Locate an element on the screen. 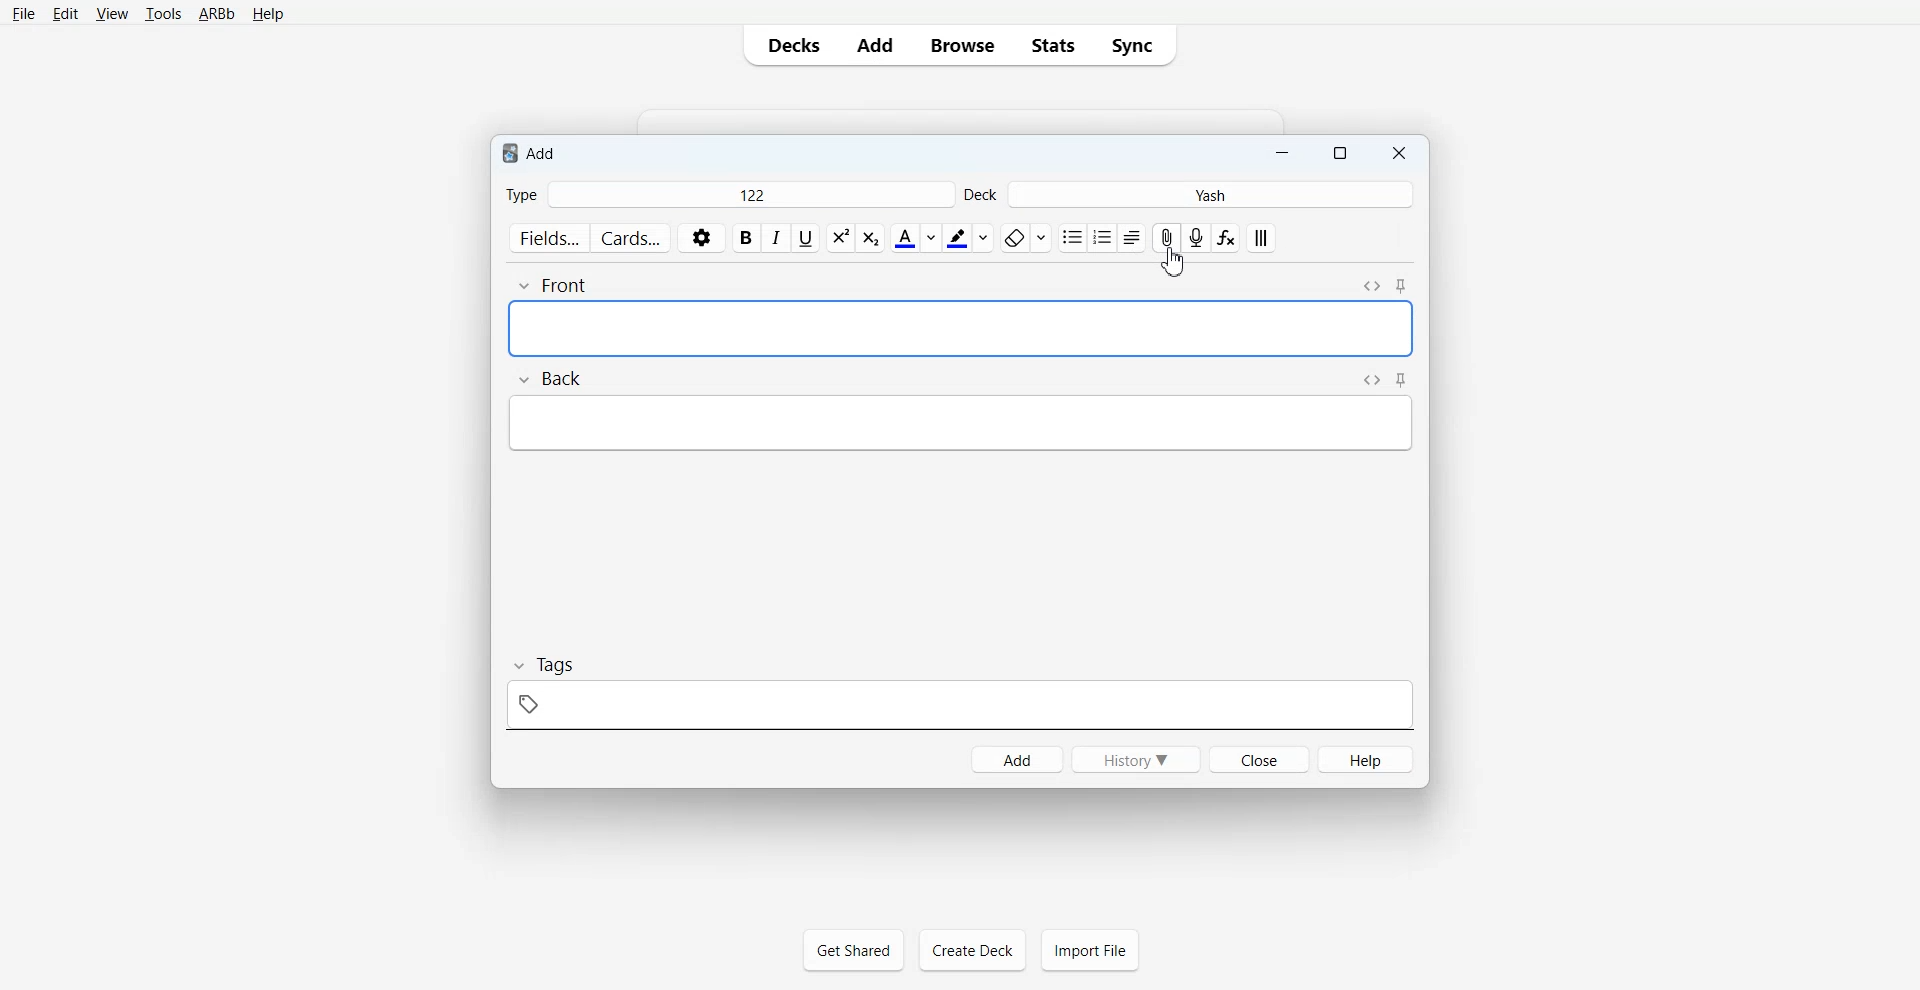 This screenshot has width=1920, height=990. Italic is located at coordinates (777, 238).